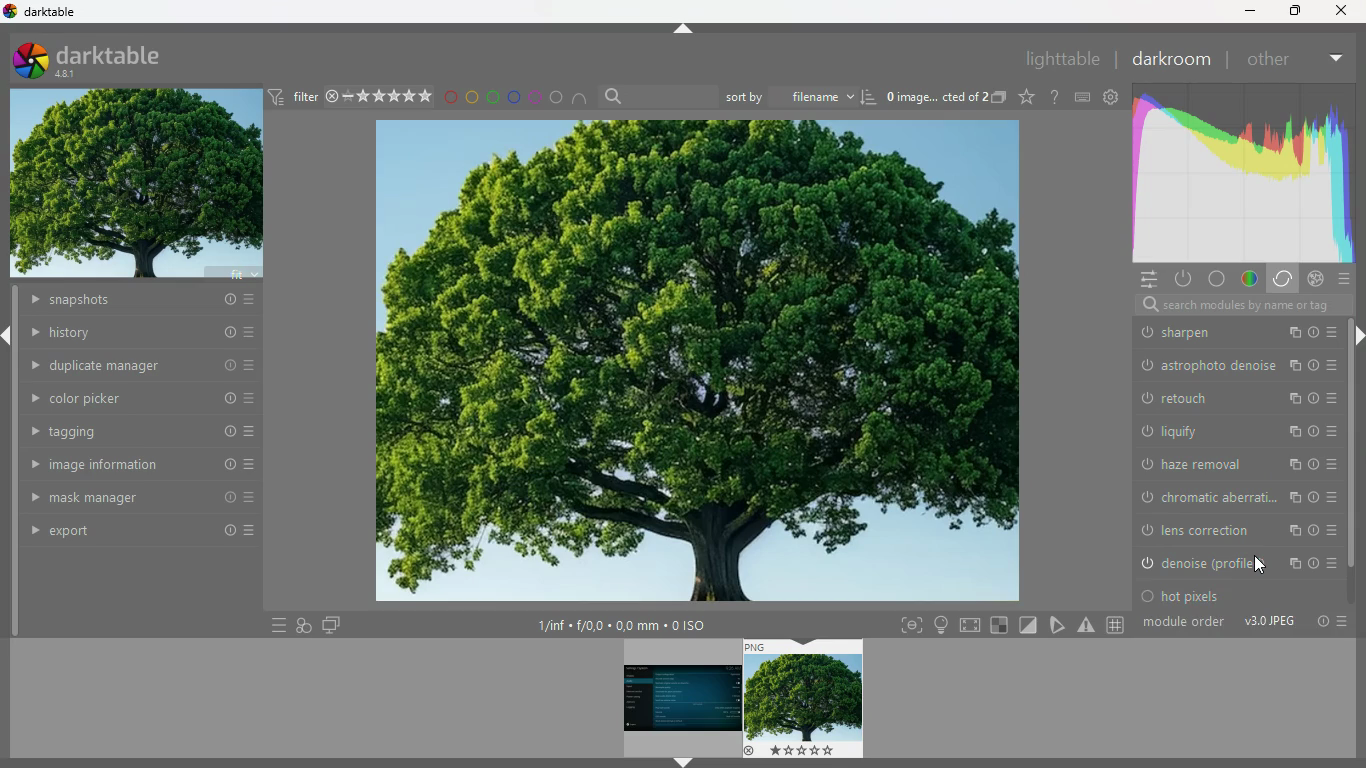  I want to click on export, so click(131, 532).